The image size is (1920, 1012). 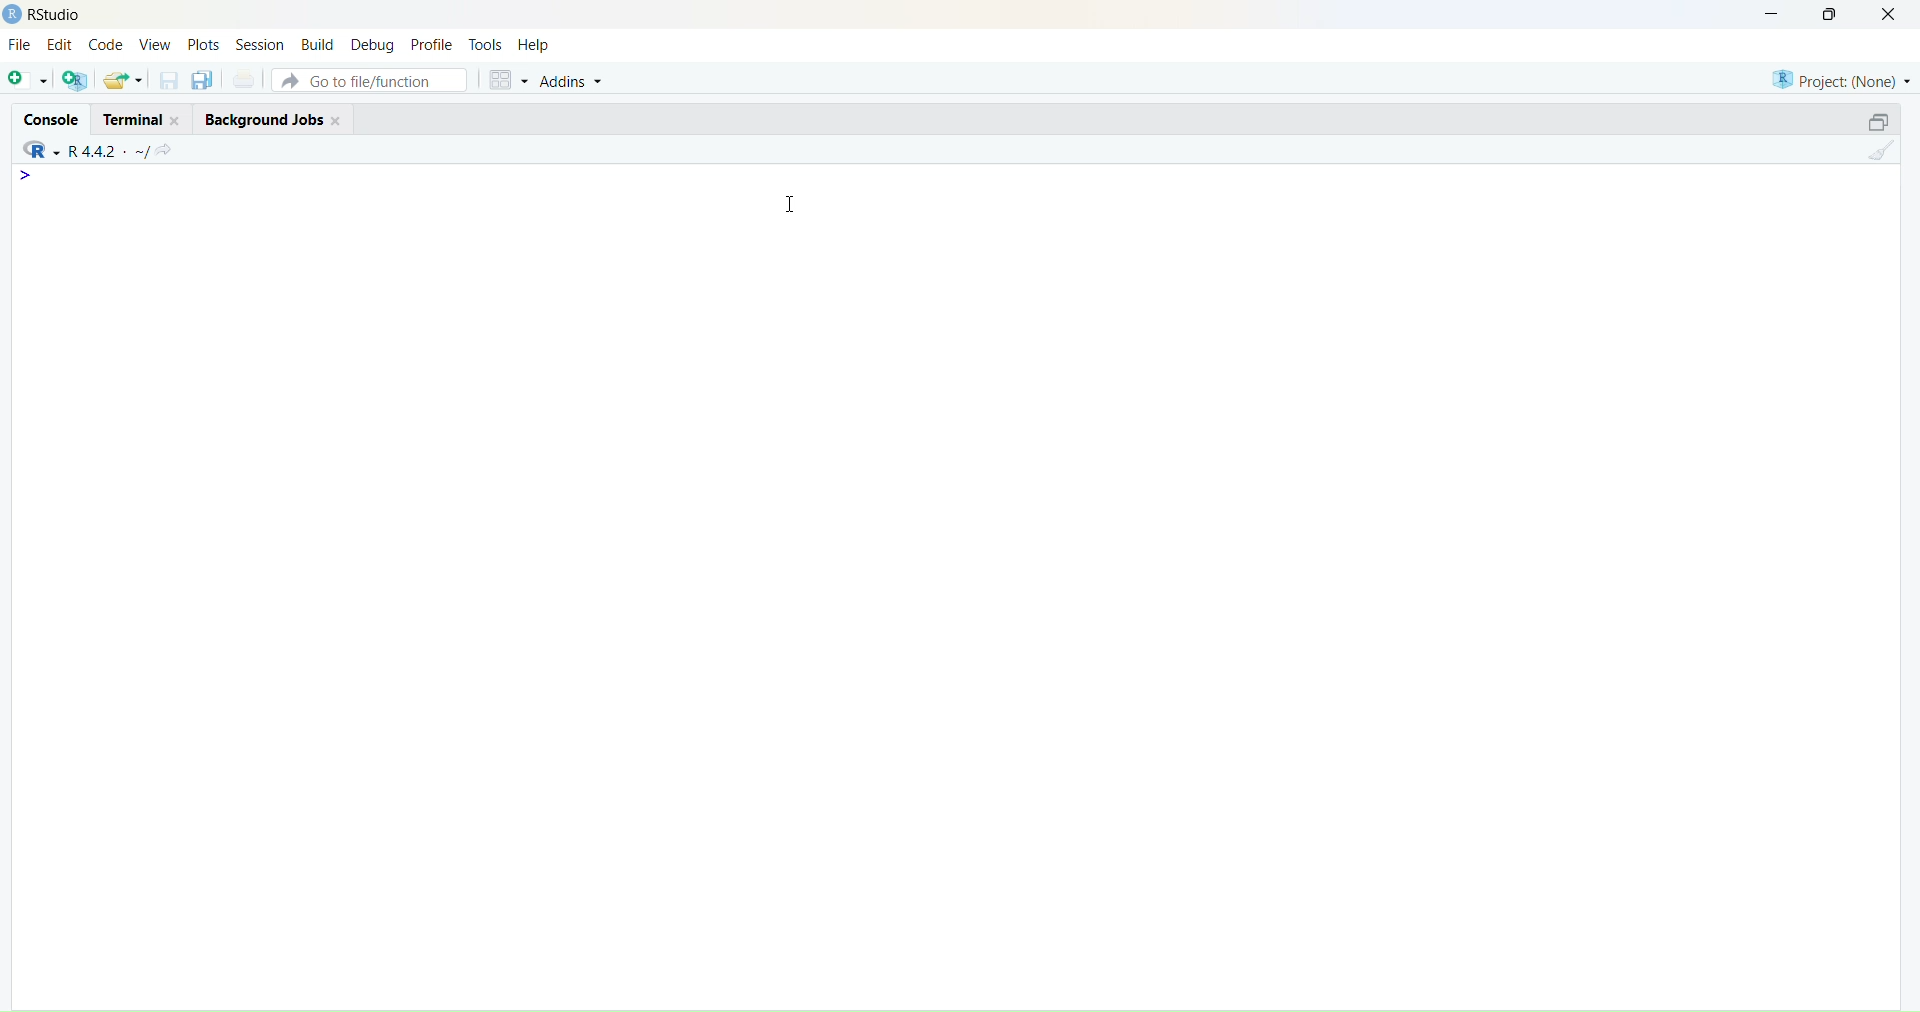 What do you see at coordinates (578, 80) in the screenshot?
I see `Addins` at bounding box center [578, 80].